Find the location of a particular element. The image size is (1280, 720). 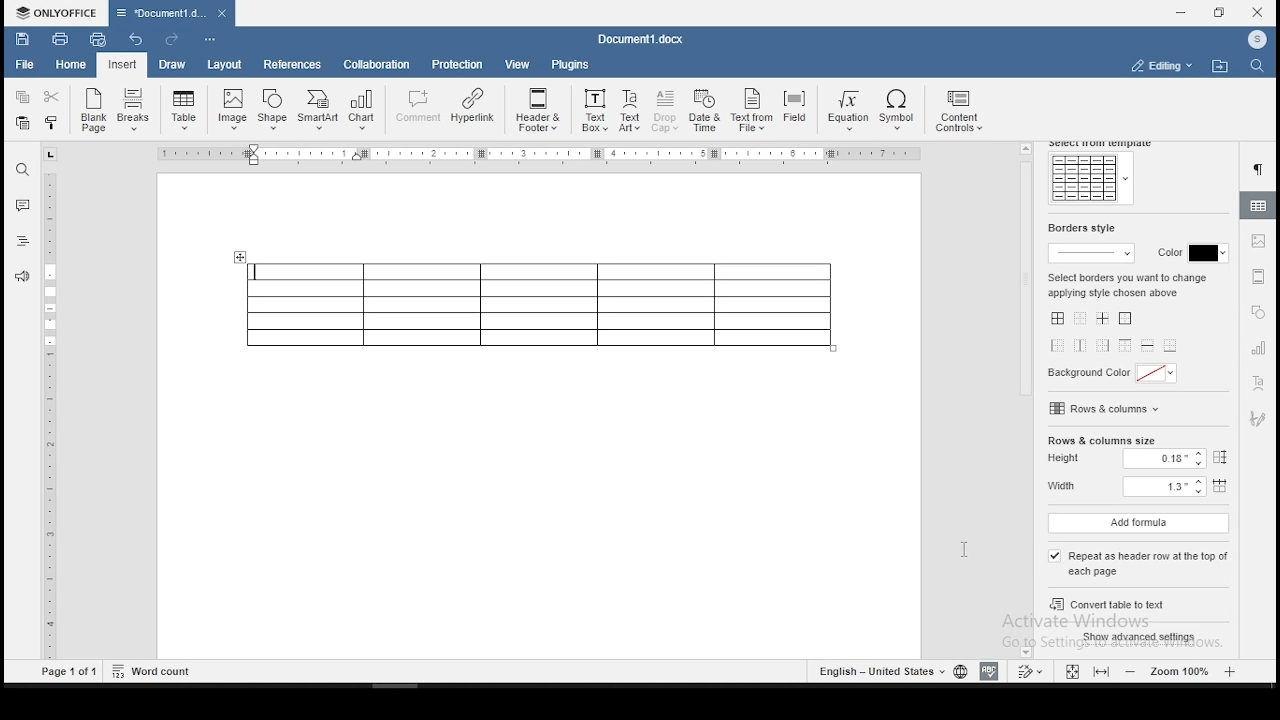

file is located at coordinates (27, 66).